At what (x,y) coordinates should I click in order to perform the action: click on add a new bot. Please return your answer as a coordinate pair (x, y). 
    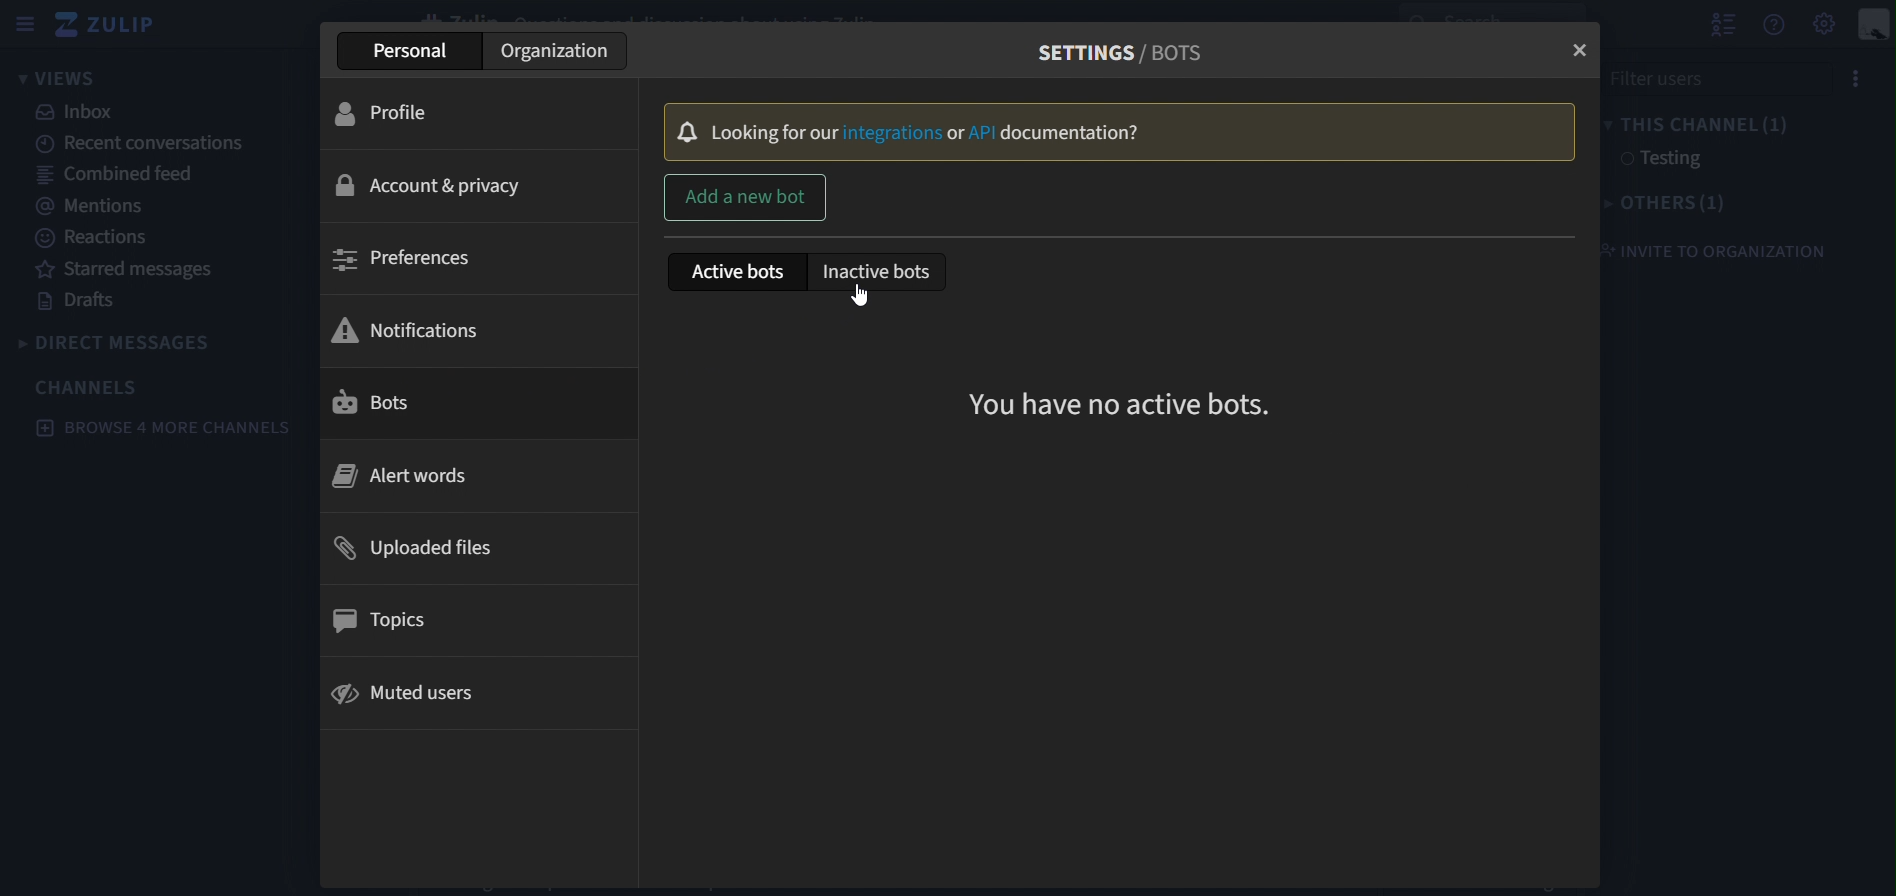
    Looking at the image, I should click on (745, 196).